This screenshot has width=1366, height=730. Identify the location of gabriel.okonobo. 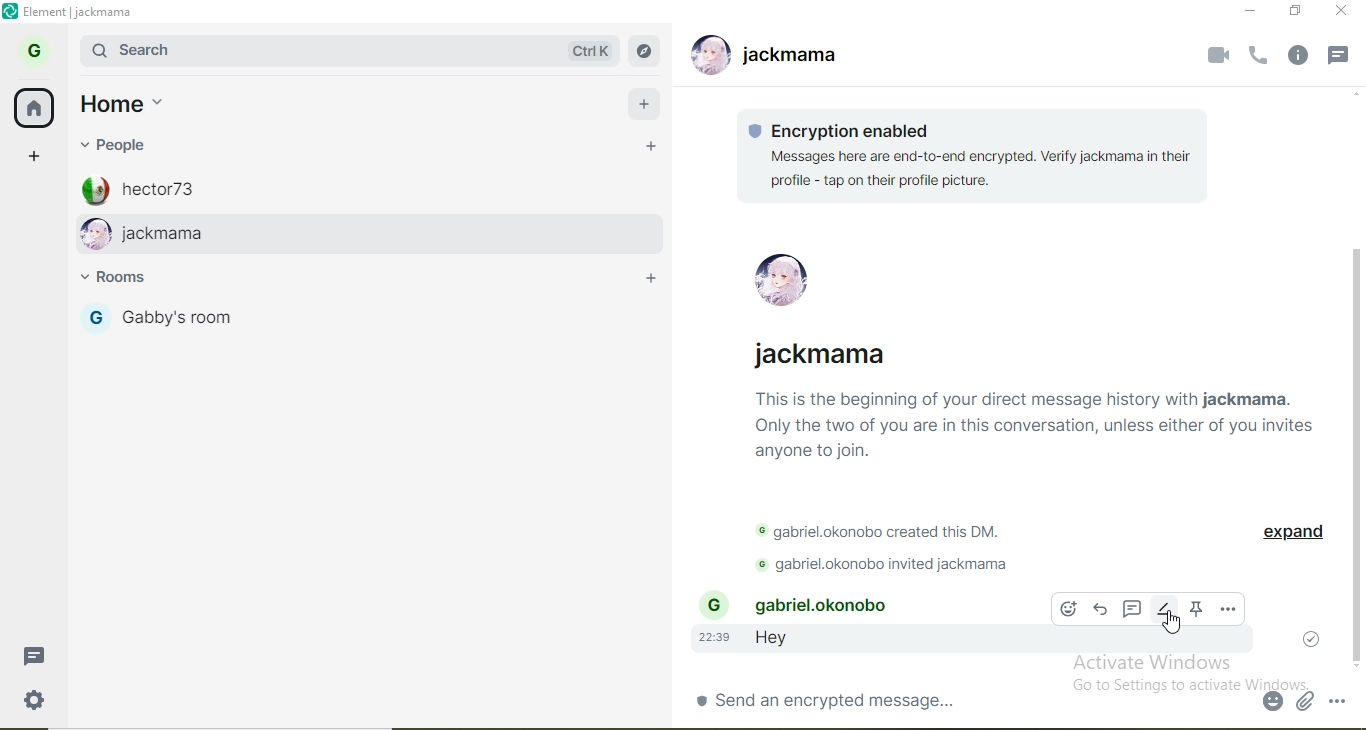
(829, 605).